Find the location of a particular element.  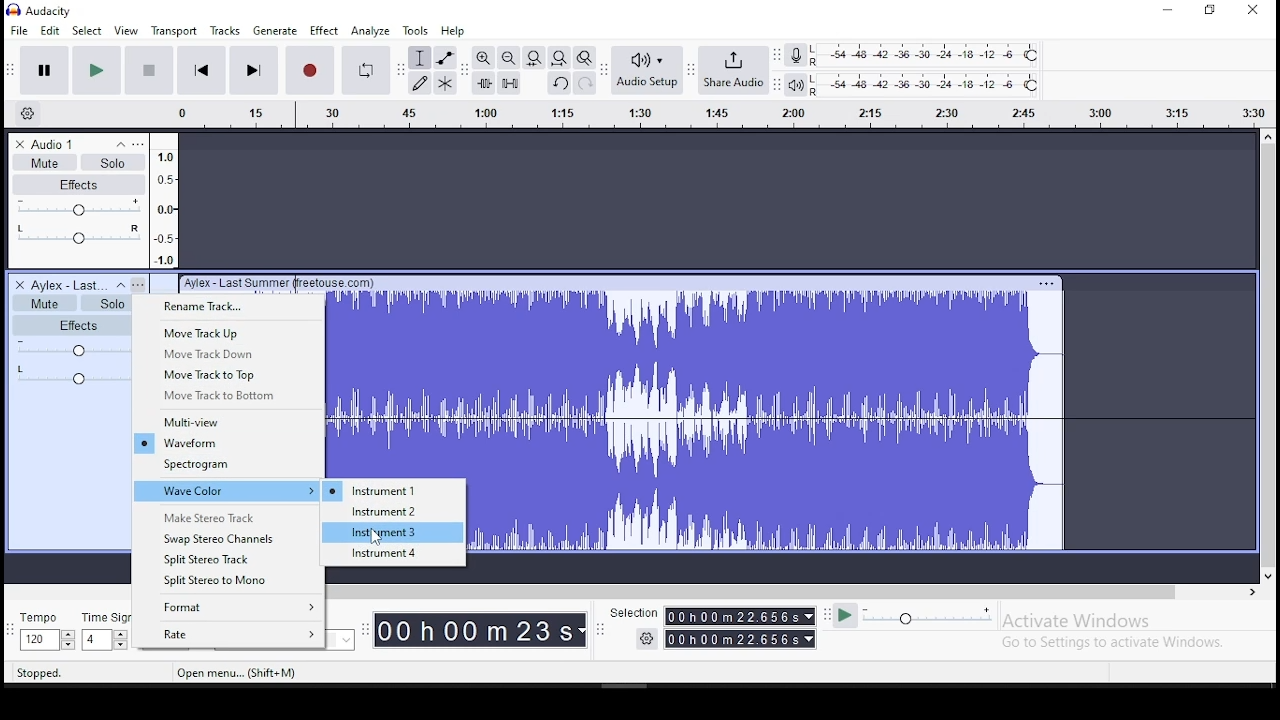

pan is located at coordinates (77, 236).